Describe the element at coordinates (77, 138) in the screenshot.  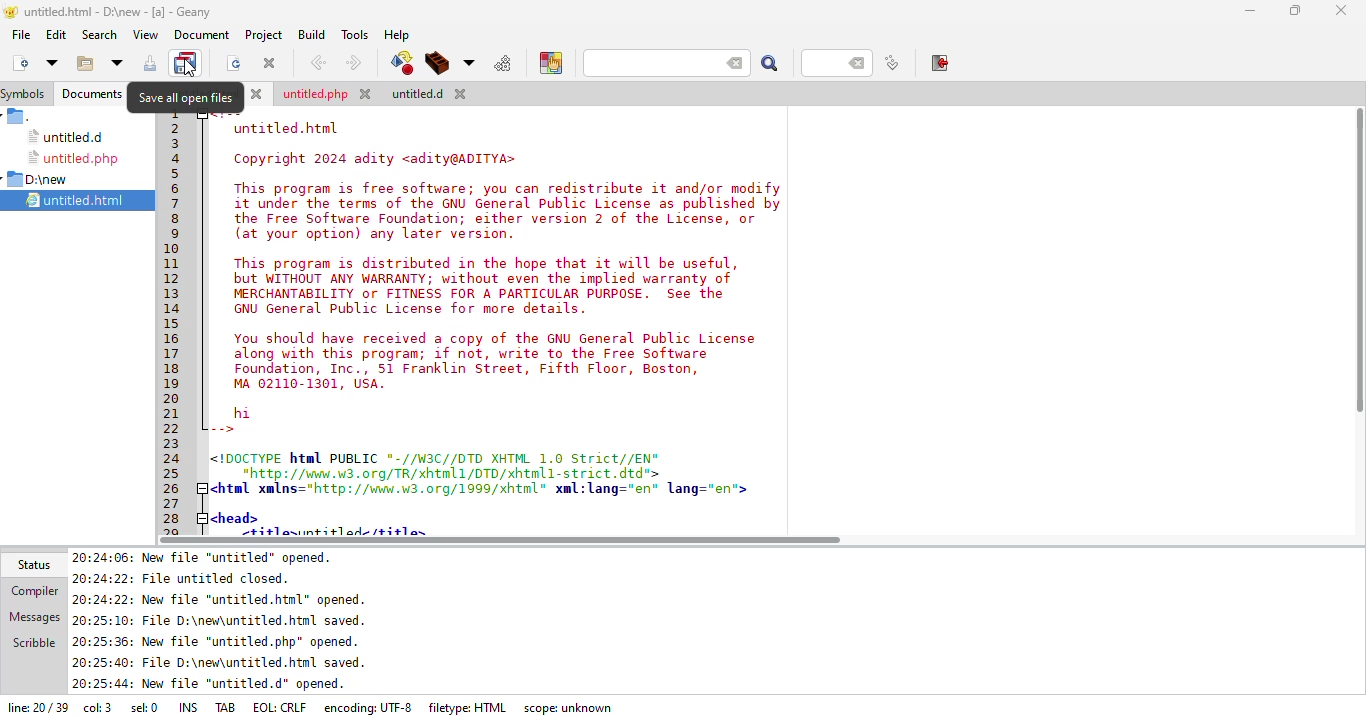
I see `untitled` at that location.